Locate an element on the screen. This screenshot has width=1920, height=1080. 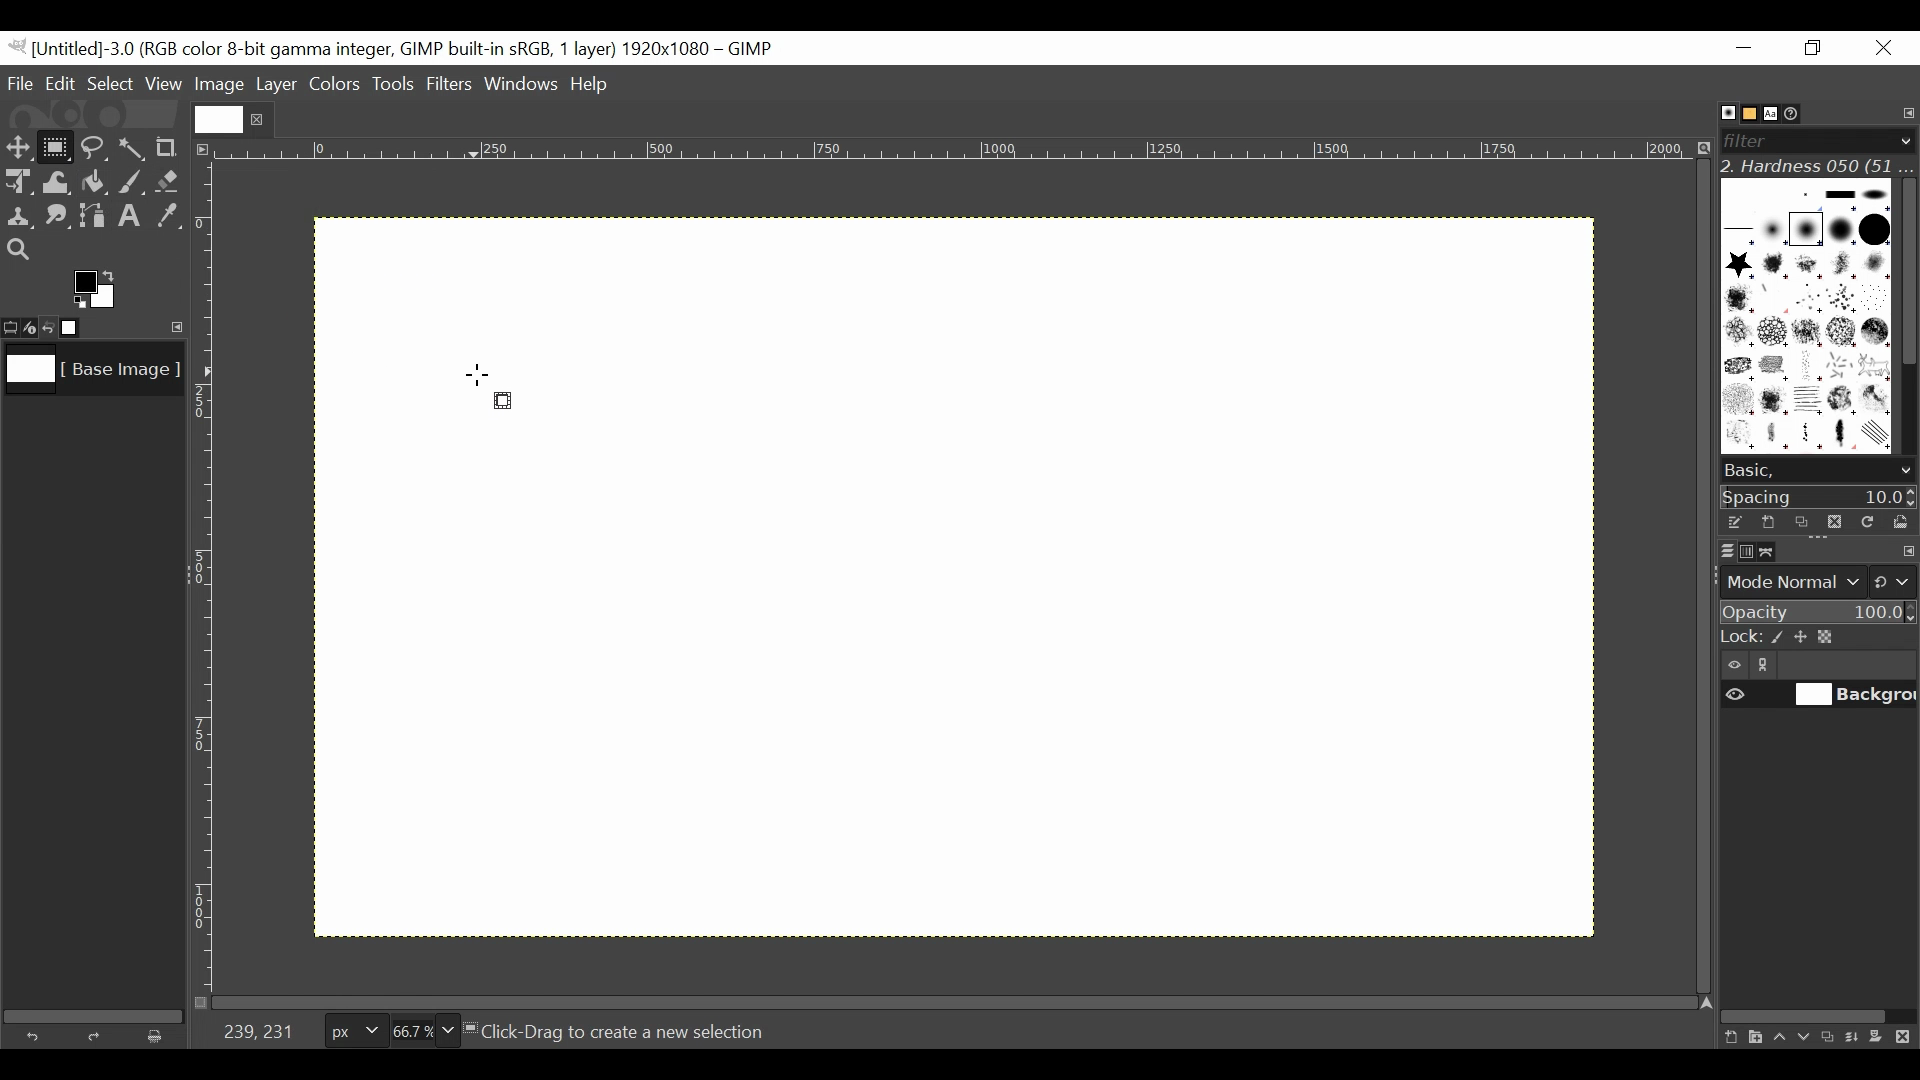
Crop tool is located at coordinates (175, 147).